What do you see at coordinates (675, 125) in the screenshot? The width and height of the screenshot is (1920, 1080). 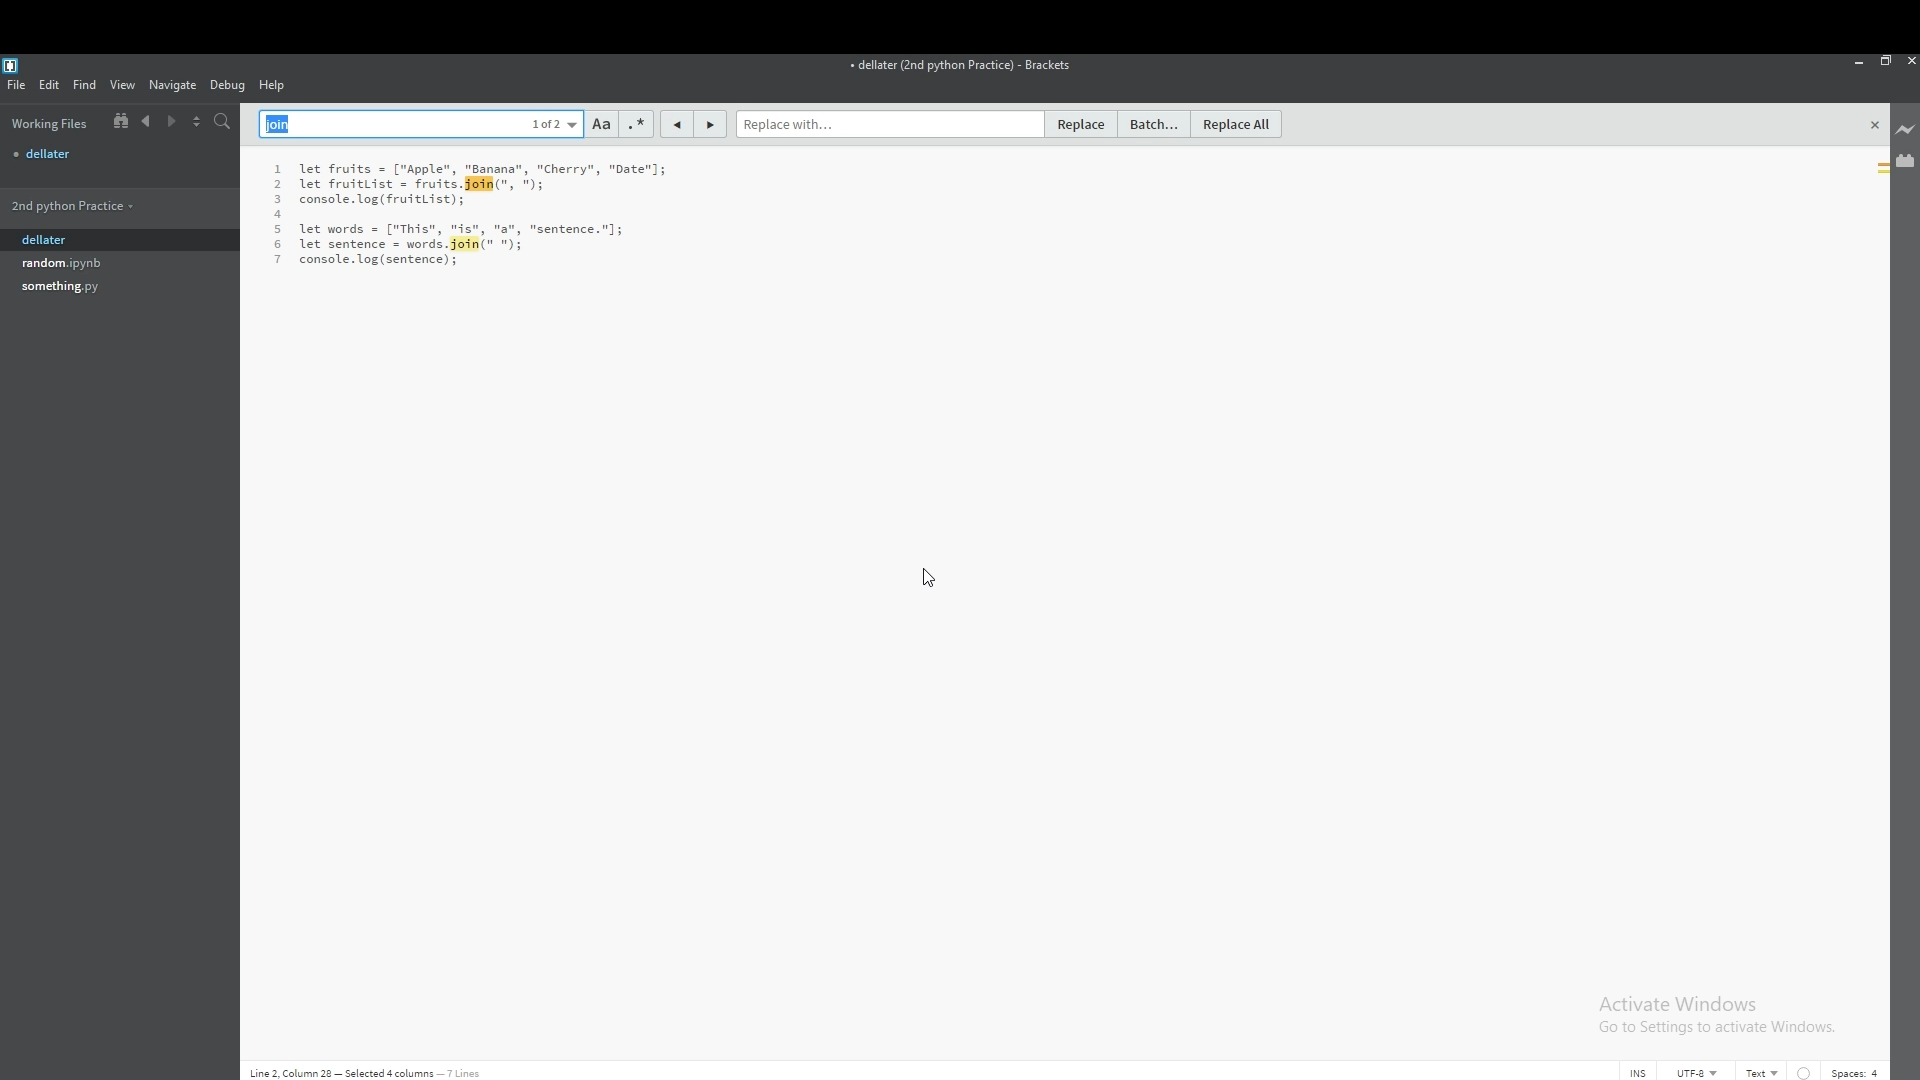 I see `previous match` at bounding box center [675, 125].